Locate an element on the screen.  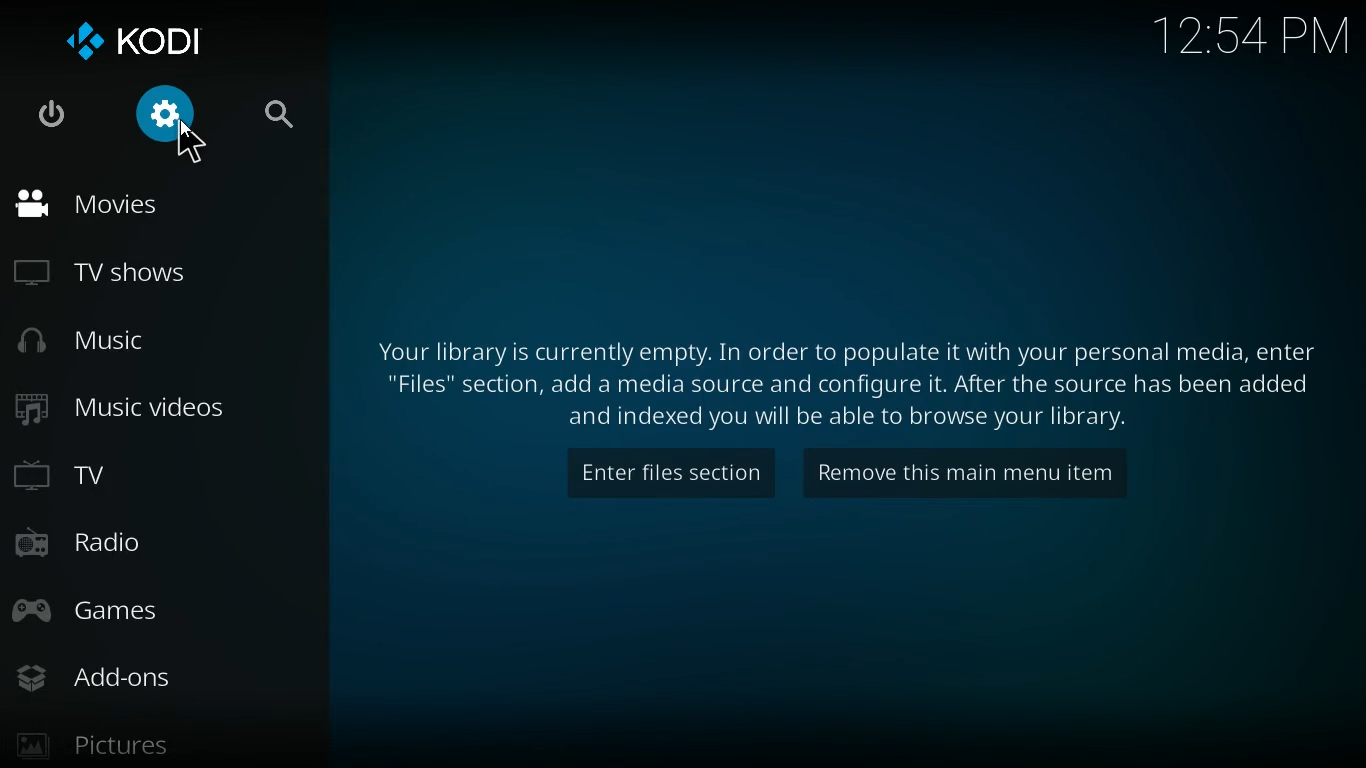
message is located at coordinates (841, 385).